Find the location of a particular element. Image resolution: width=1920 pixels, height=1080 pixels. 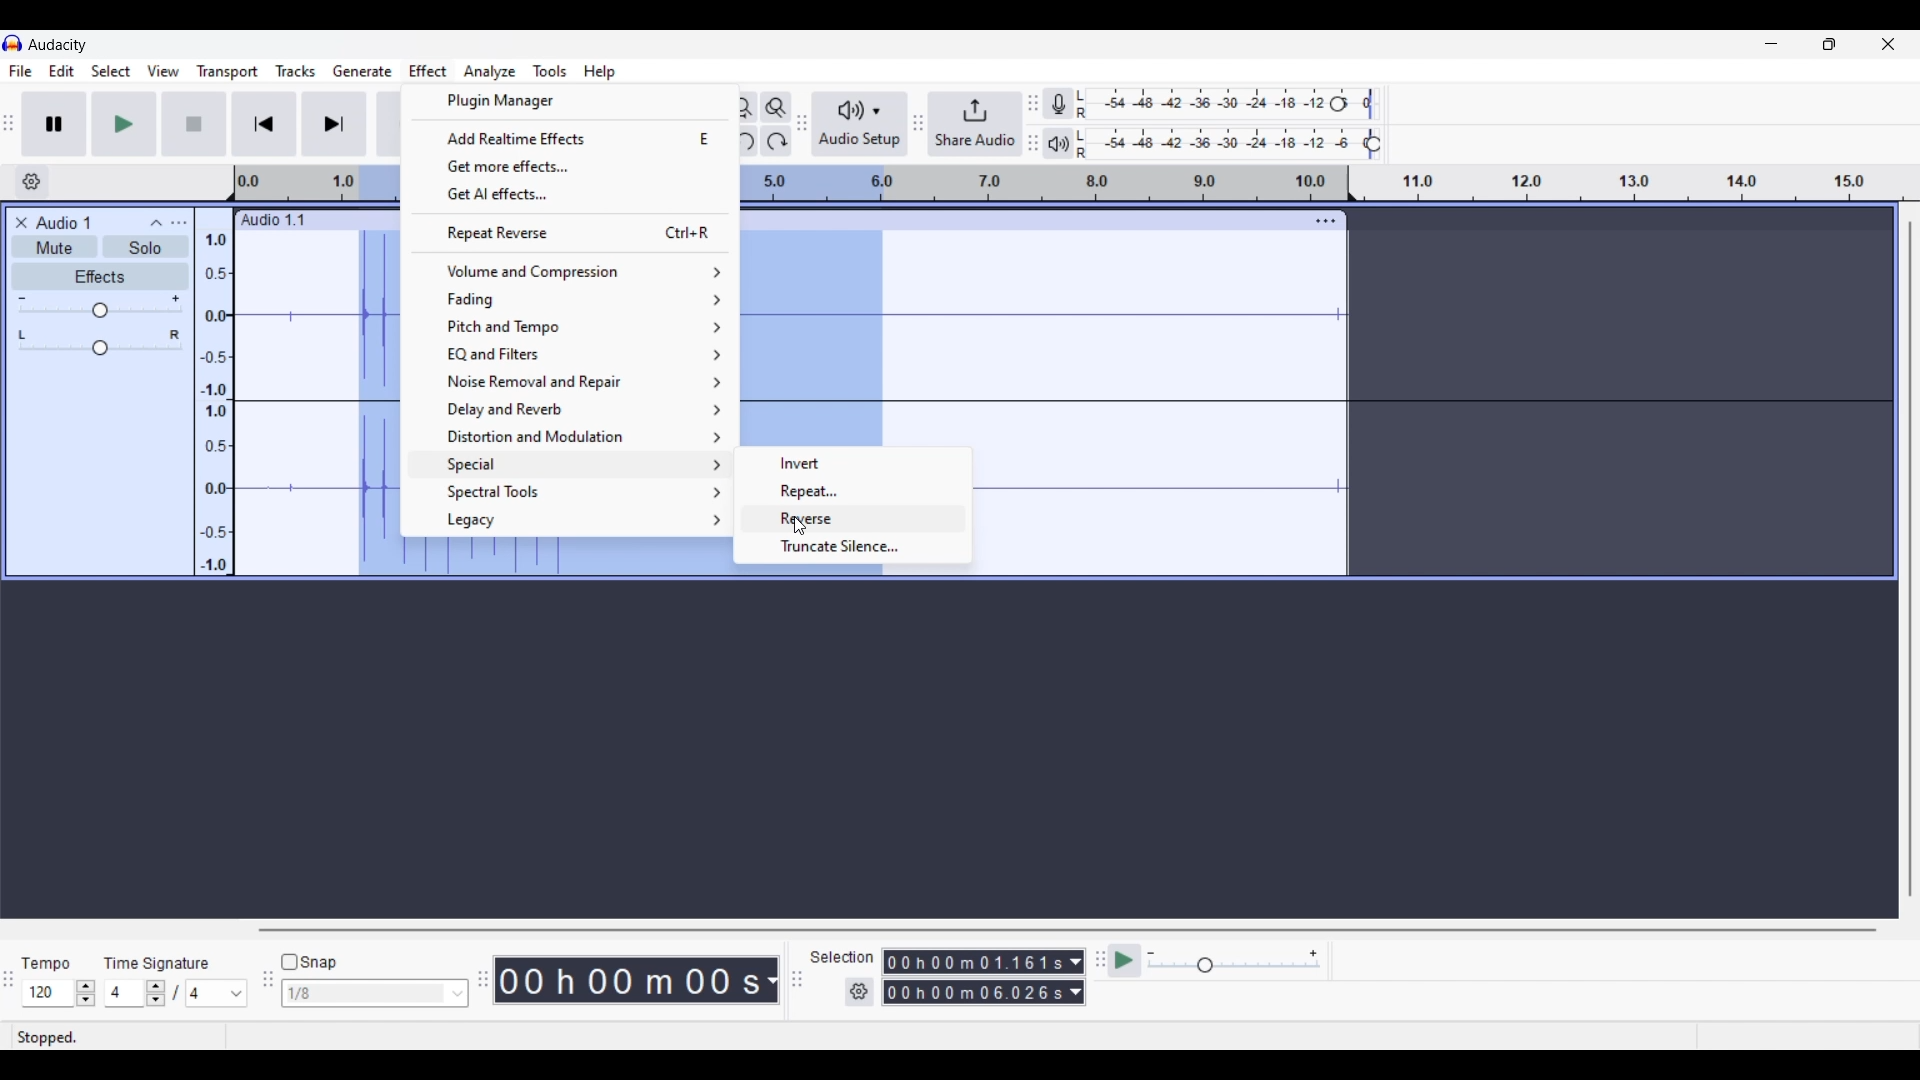

Analyze menu is located at coordinates (490, 72).